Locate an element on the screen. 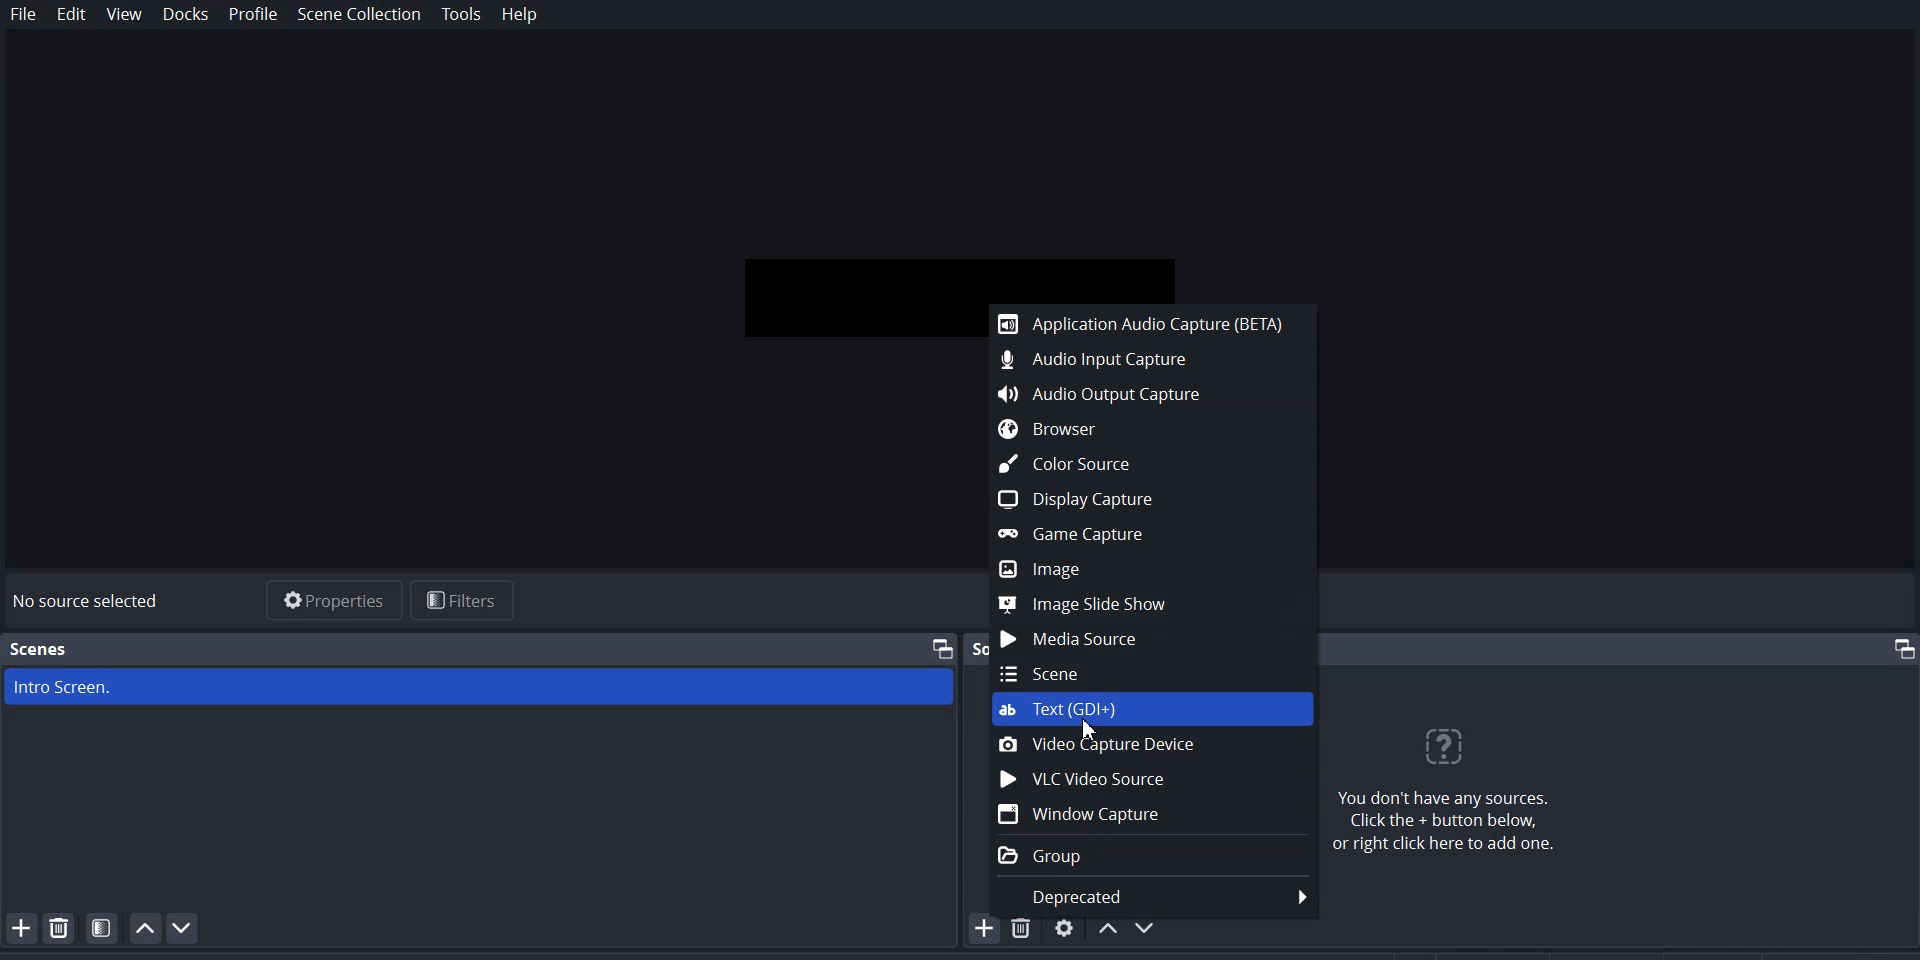 This screenshot has height=960, width=1920. File is located at coordinates (24, 15).